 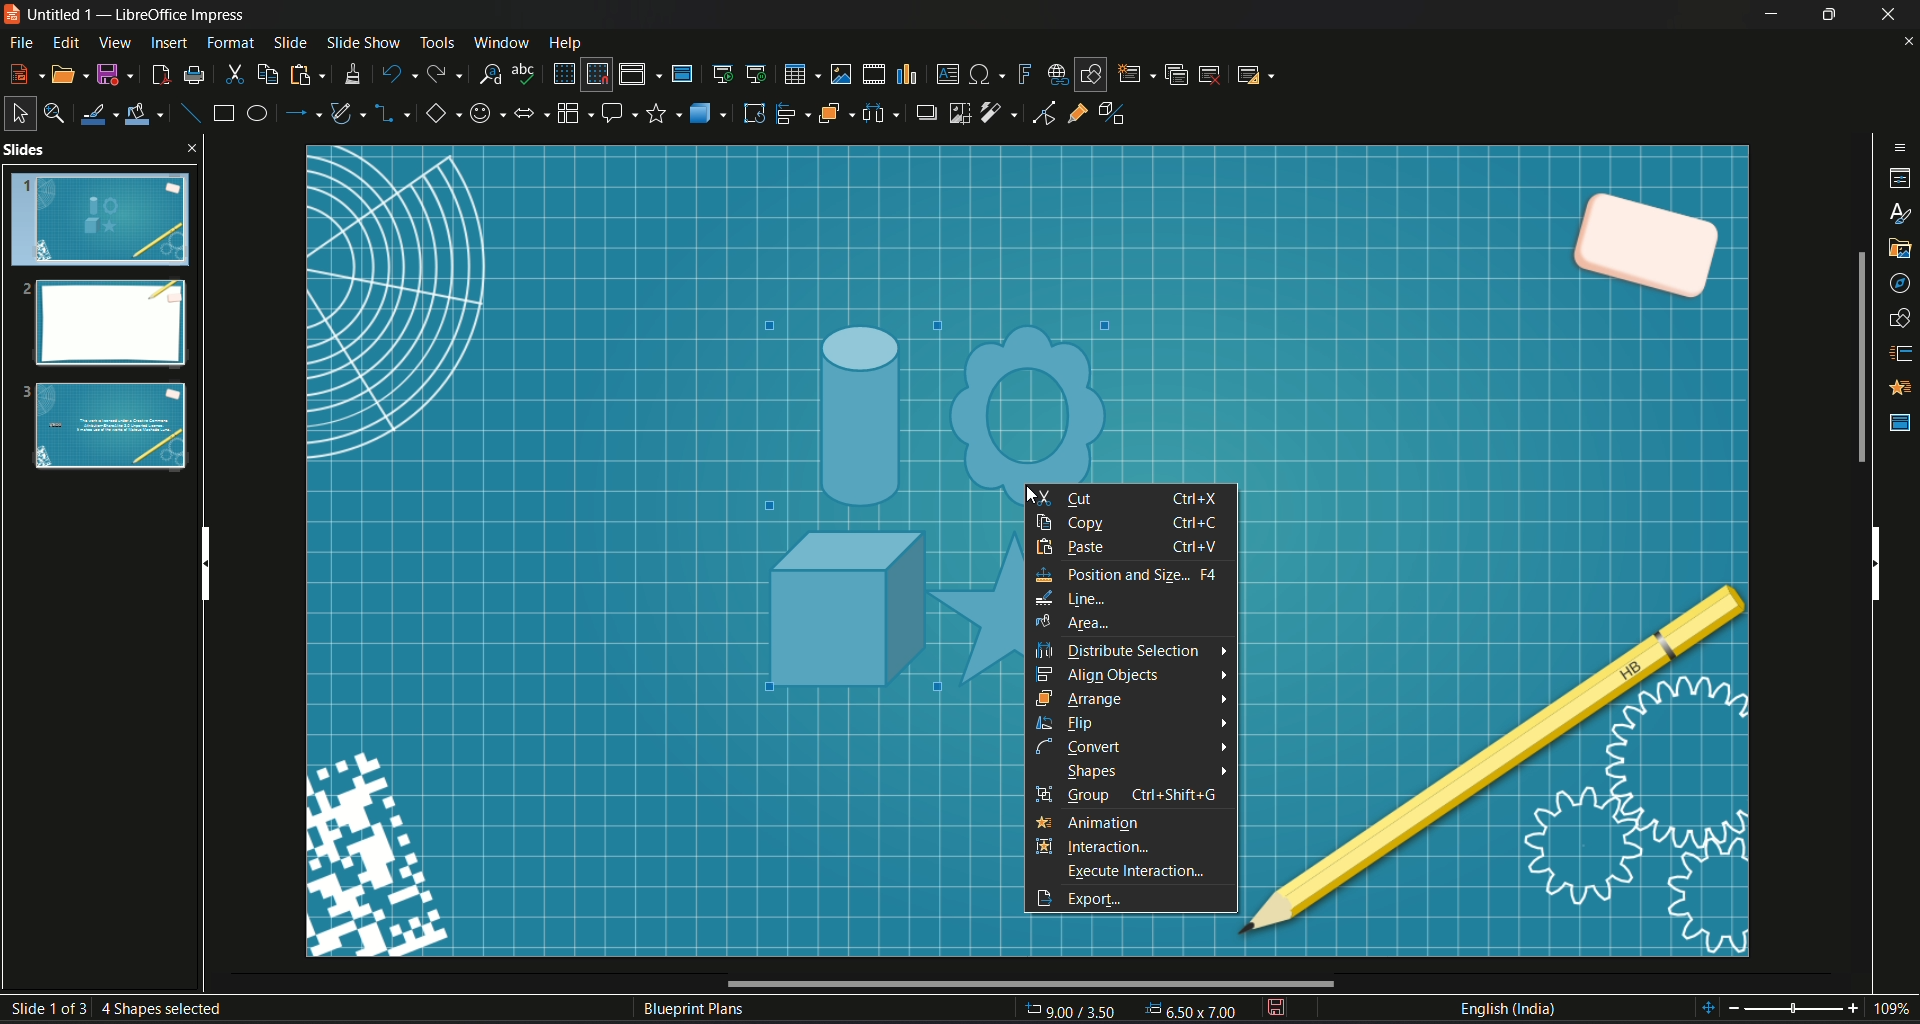 I want to click on find and replace, so click(x=488, y=73).